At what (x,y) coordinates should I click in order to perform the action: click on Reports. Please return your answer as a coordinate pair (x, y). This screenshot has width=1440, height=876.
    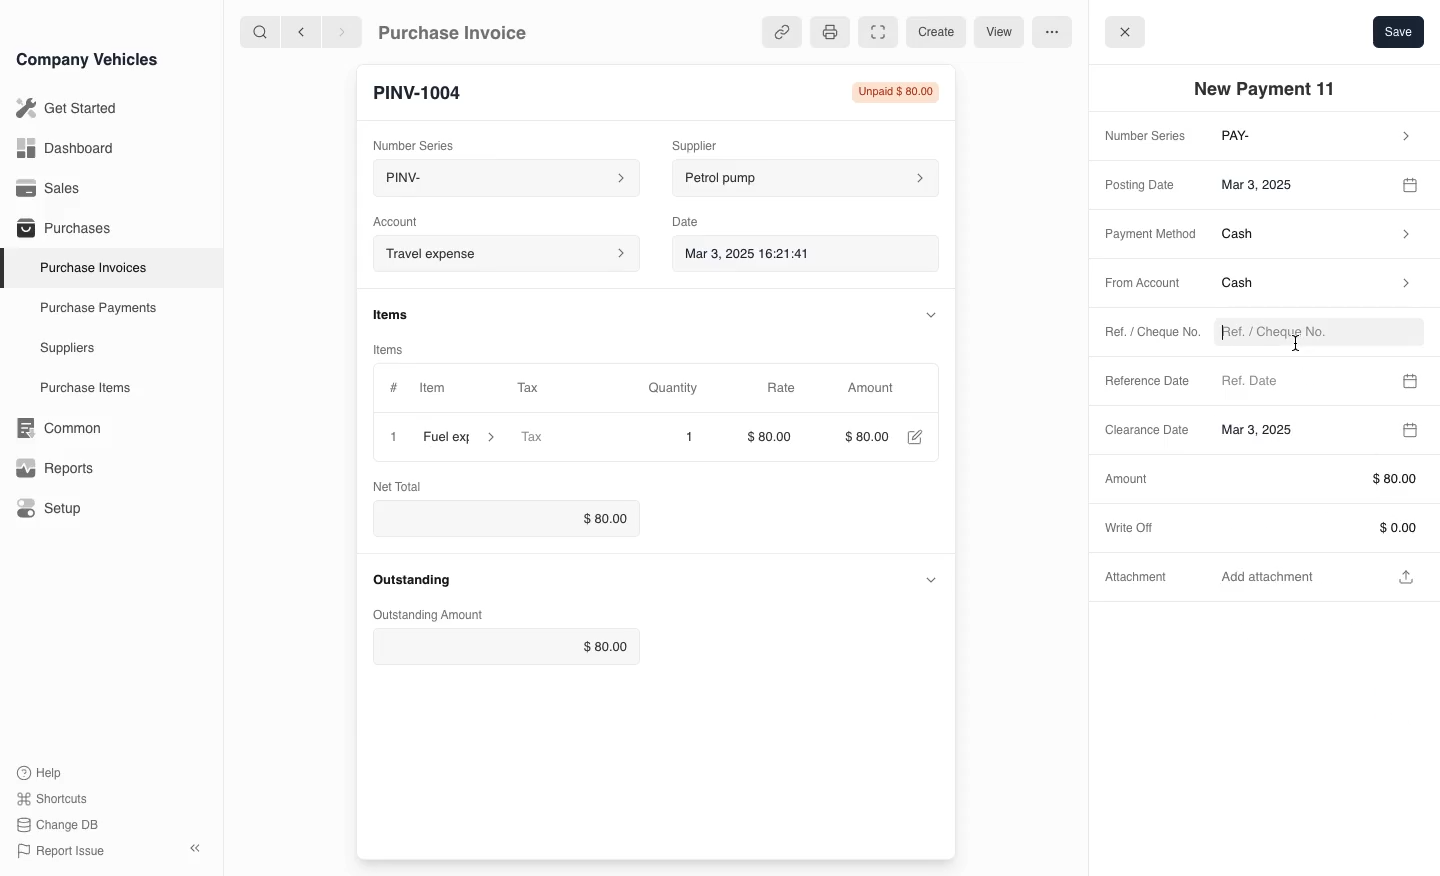
    Looking at the image, I should click on (55, 468).